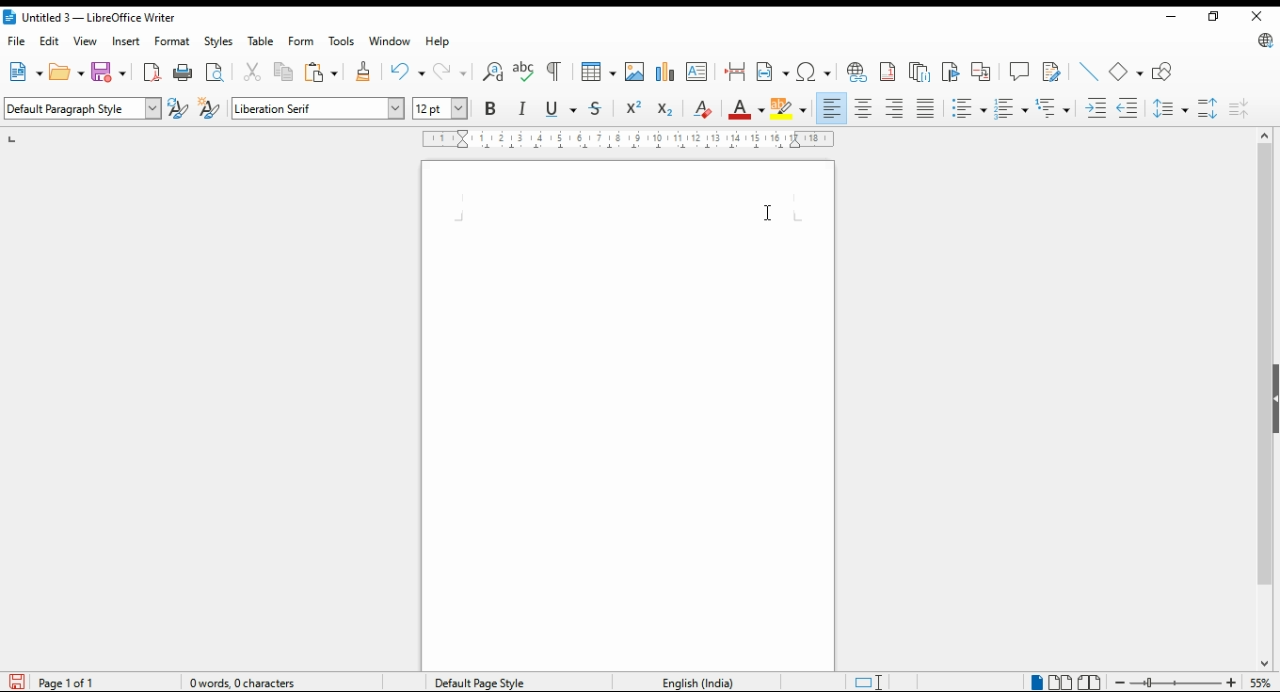 The image size is (1280, 692). What do you see at coordinates (1261, 682) in the screenshot?
I see `zoom factor` at bounding box center [1261, 682].